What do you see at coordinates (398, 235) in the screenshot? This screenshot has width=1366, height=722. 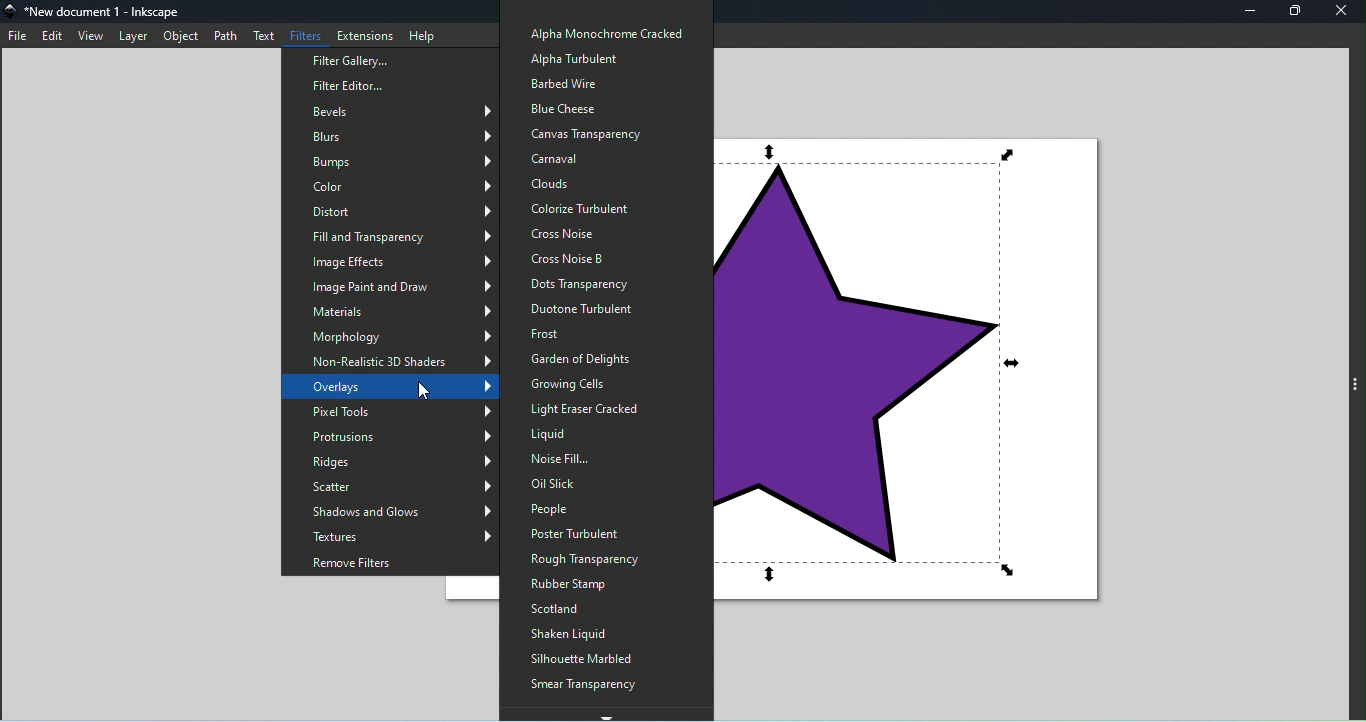 I see `Fill and transparency` at bounding box center [398, 235].